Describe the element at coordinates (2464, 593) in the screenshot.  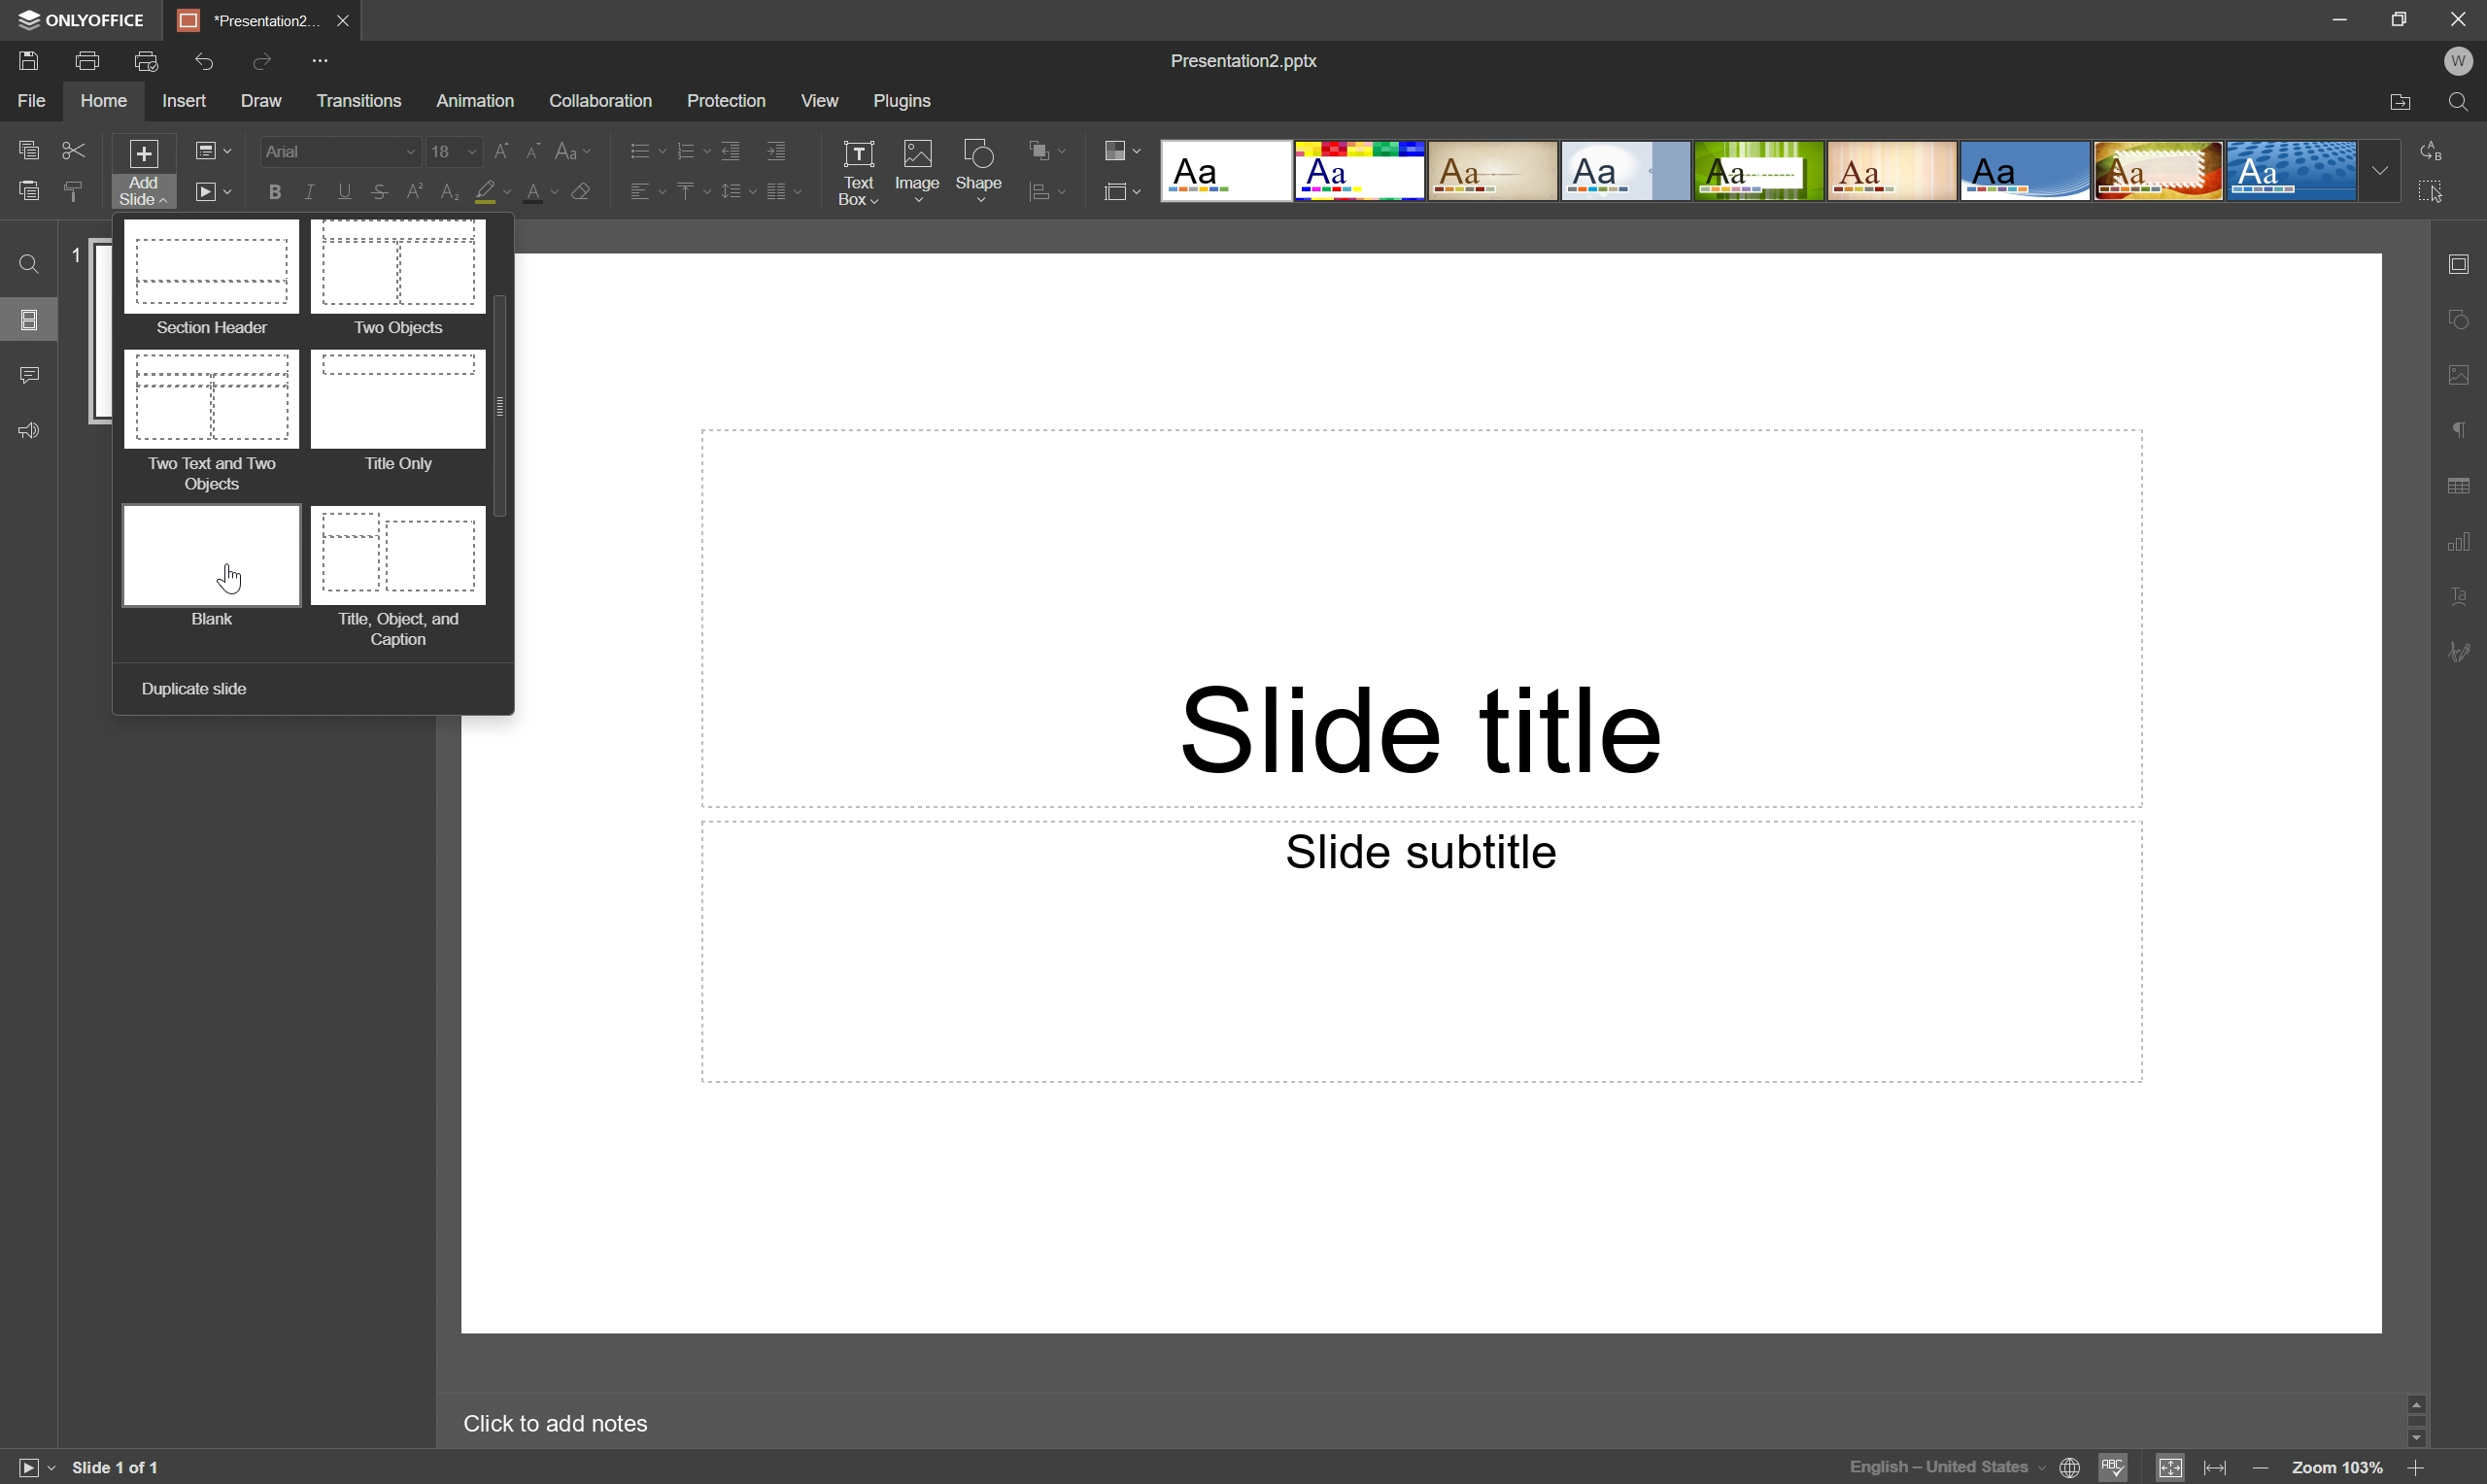
I see `Text Art settings` at that location.